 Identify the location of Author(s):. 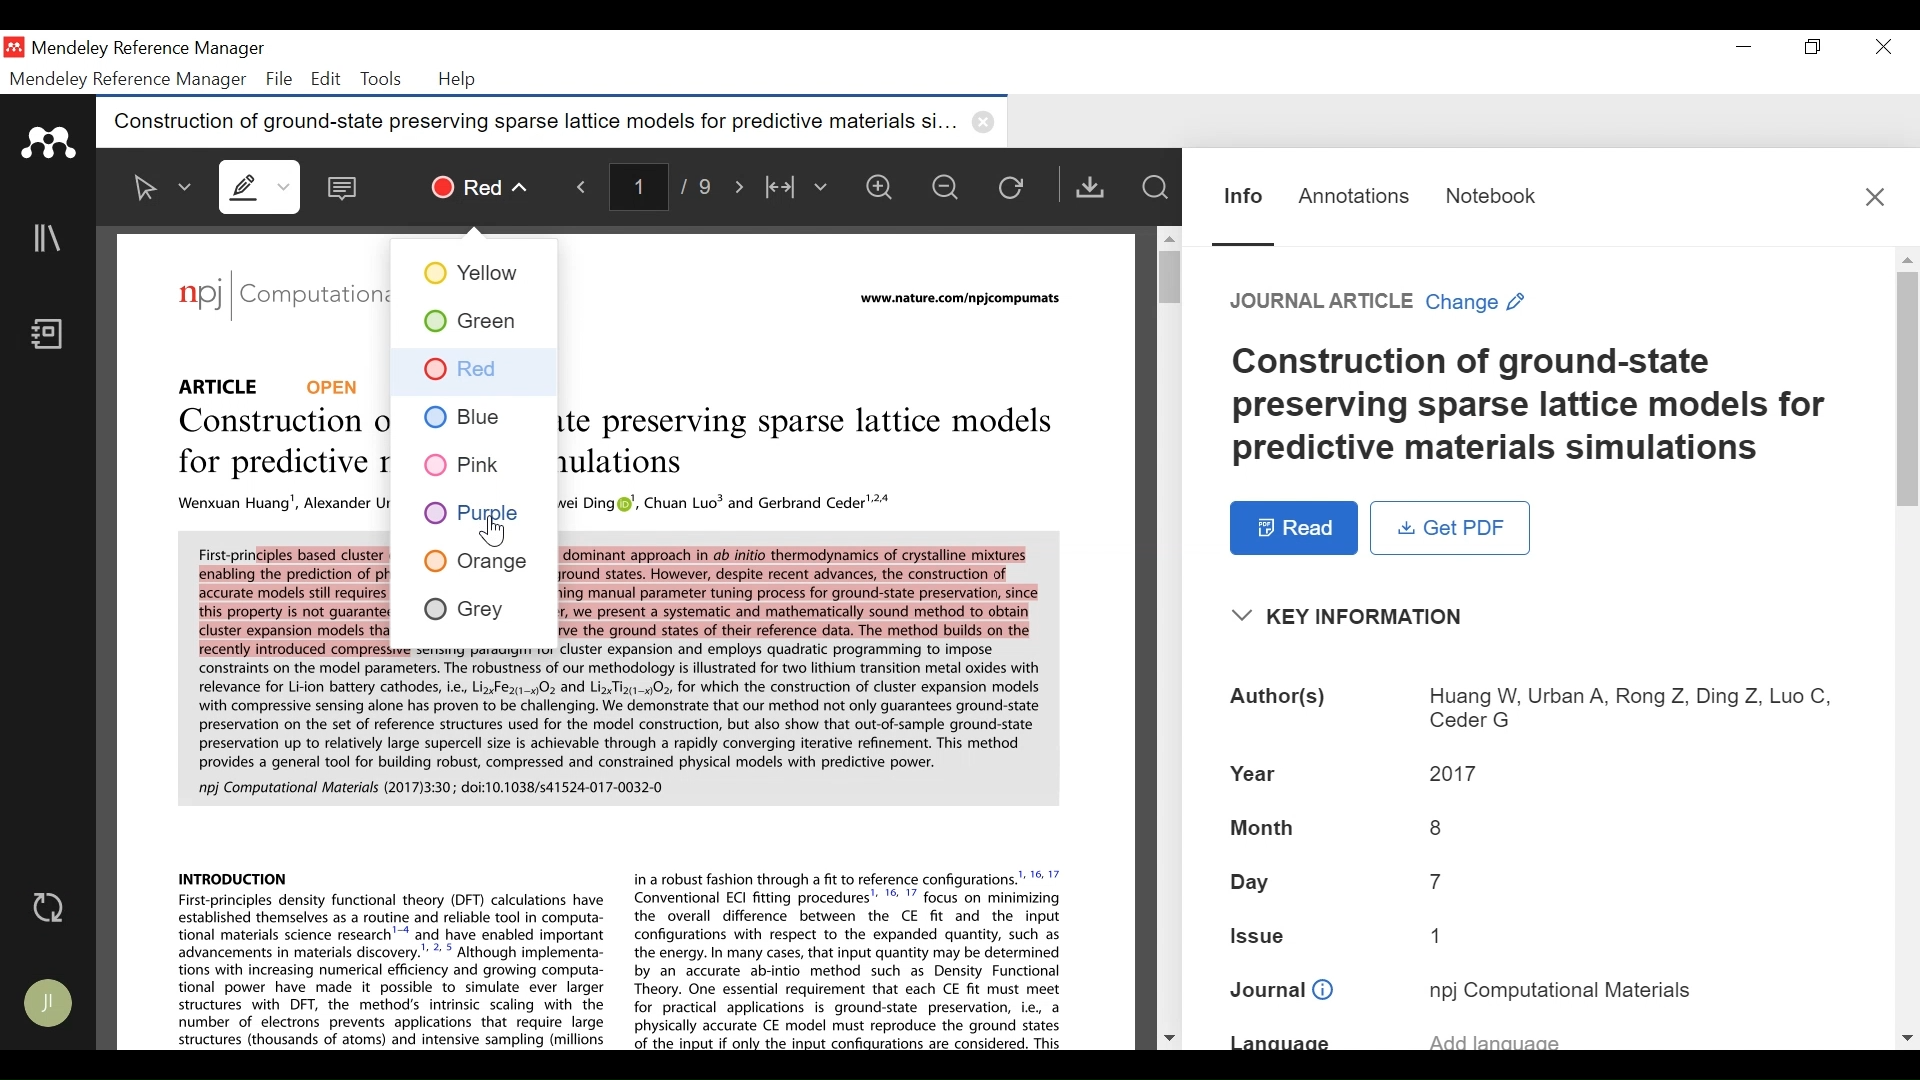
(1277, 701).